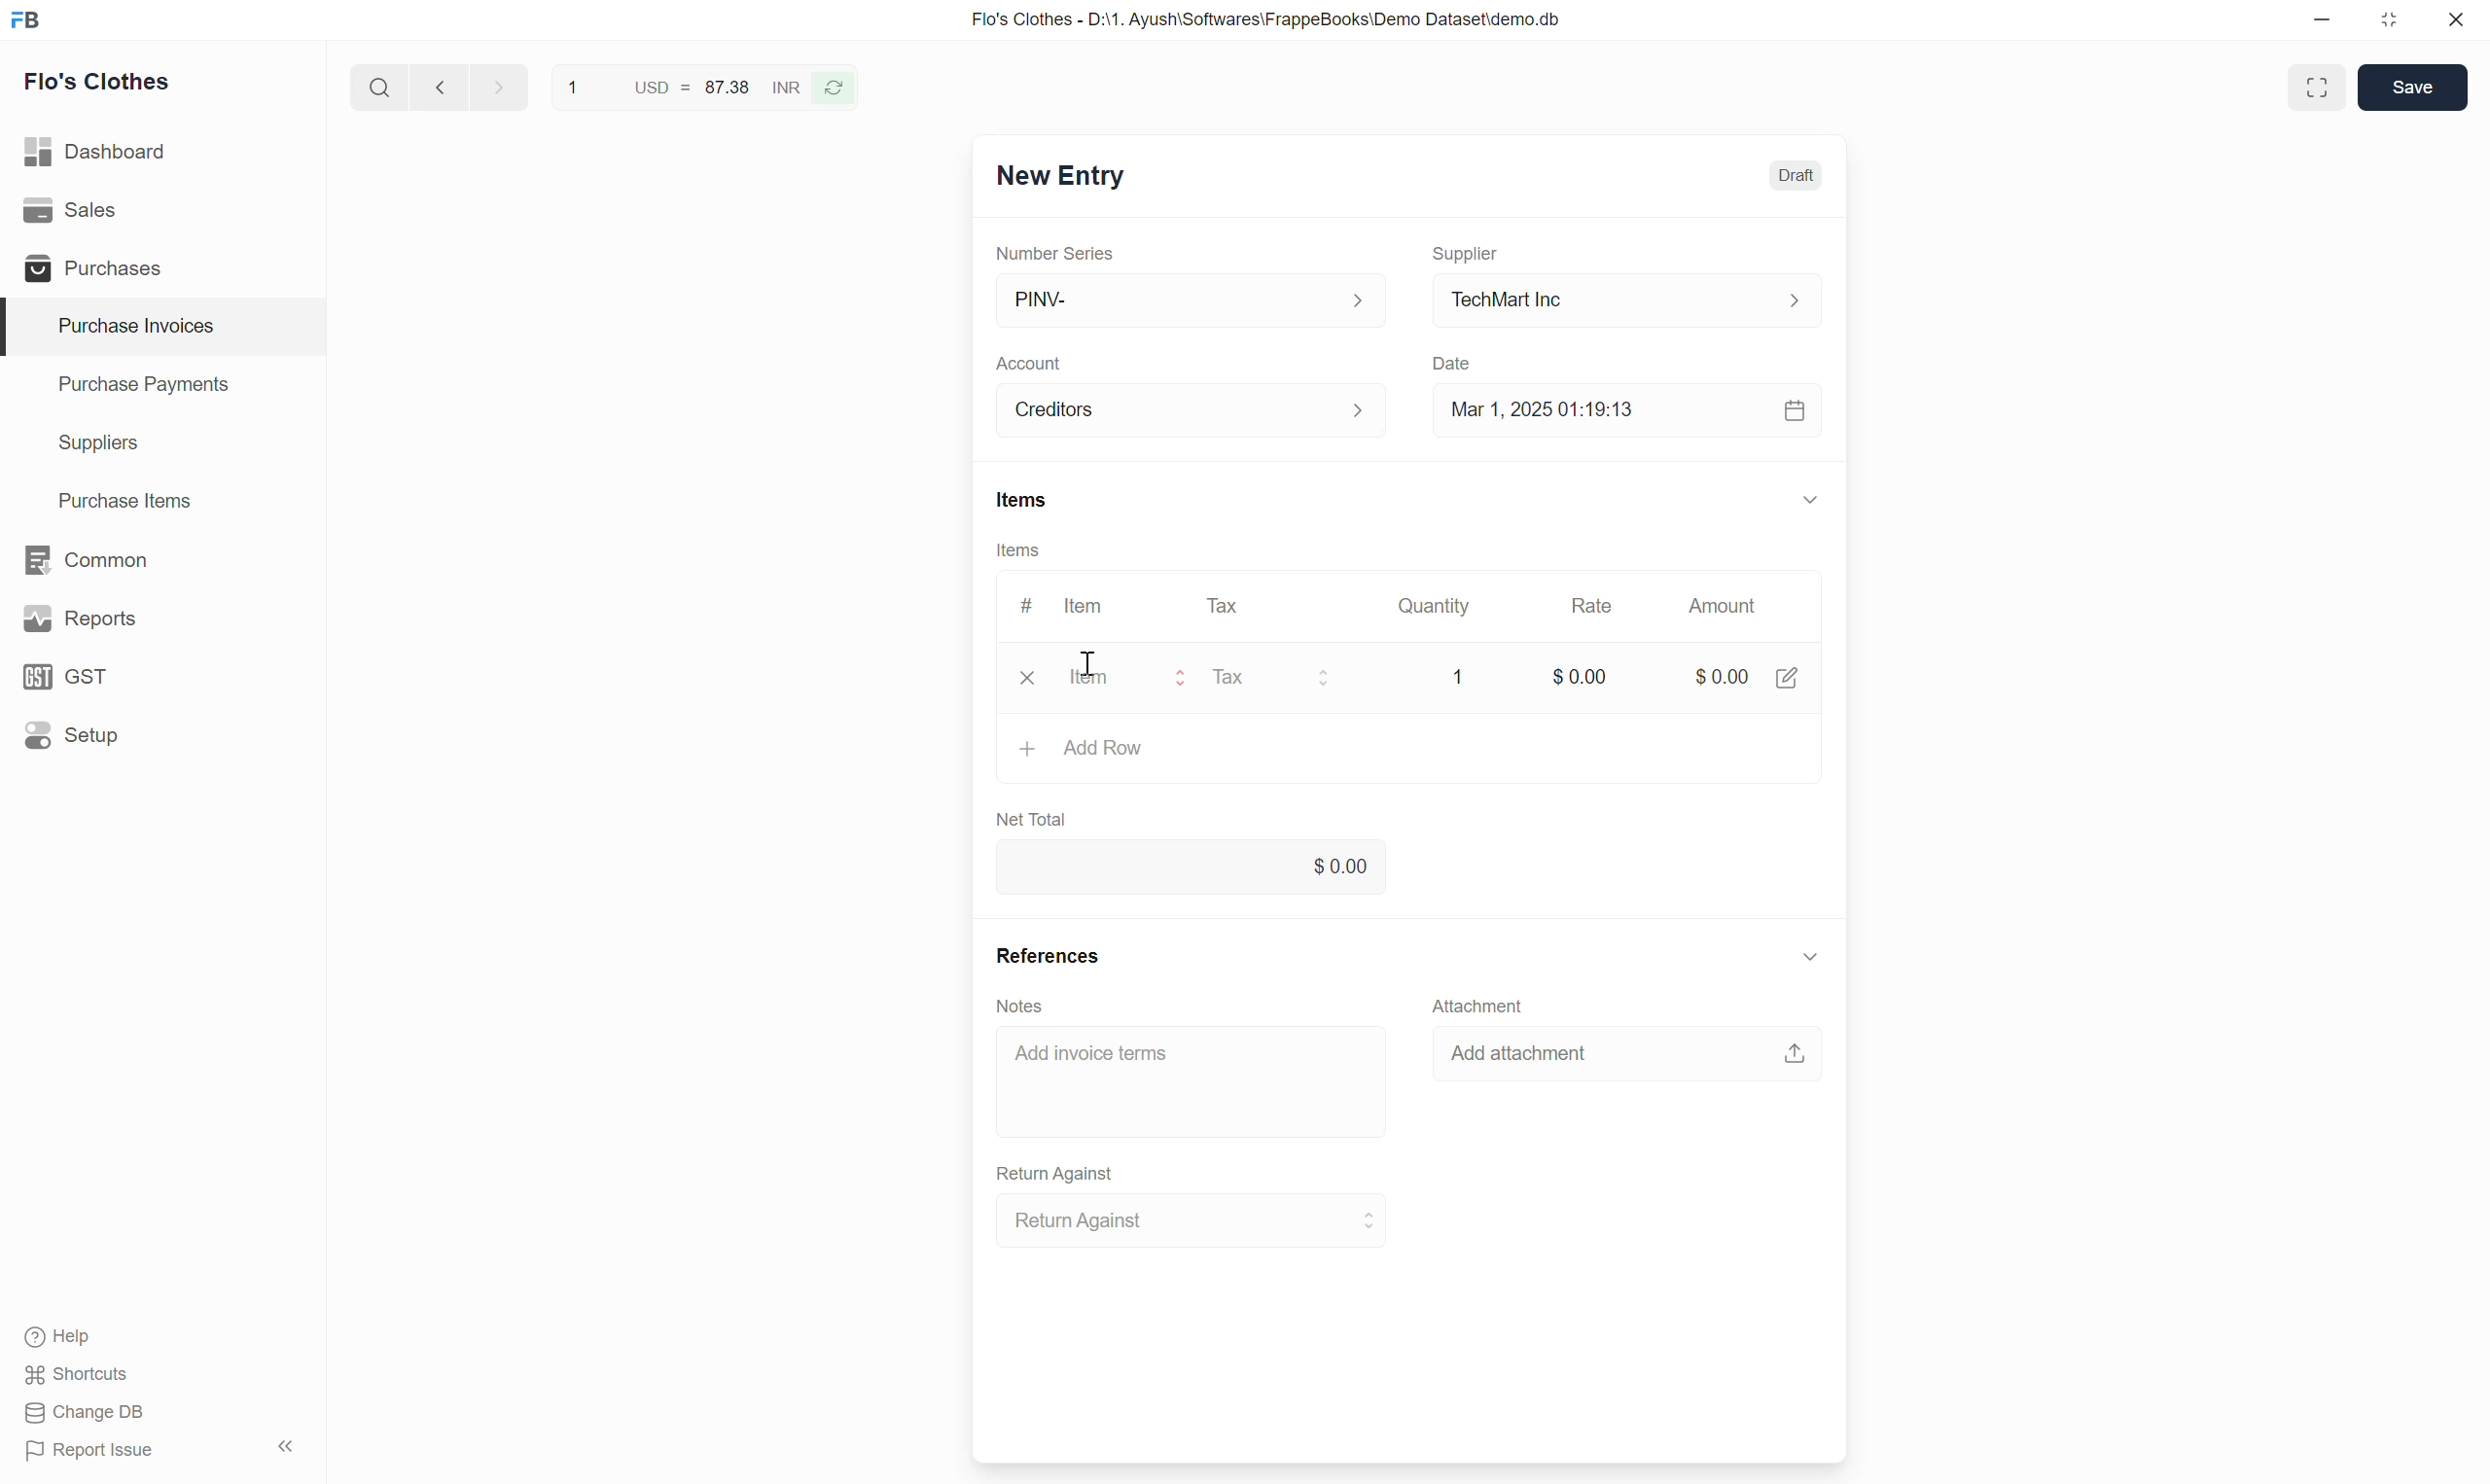  Describe the element at coordinates (1029, 1003) in the screenshot. I see `Notes` at that location.